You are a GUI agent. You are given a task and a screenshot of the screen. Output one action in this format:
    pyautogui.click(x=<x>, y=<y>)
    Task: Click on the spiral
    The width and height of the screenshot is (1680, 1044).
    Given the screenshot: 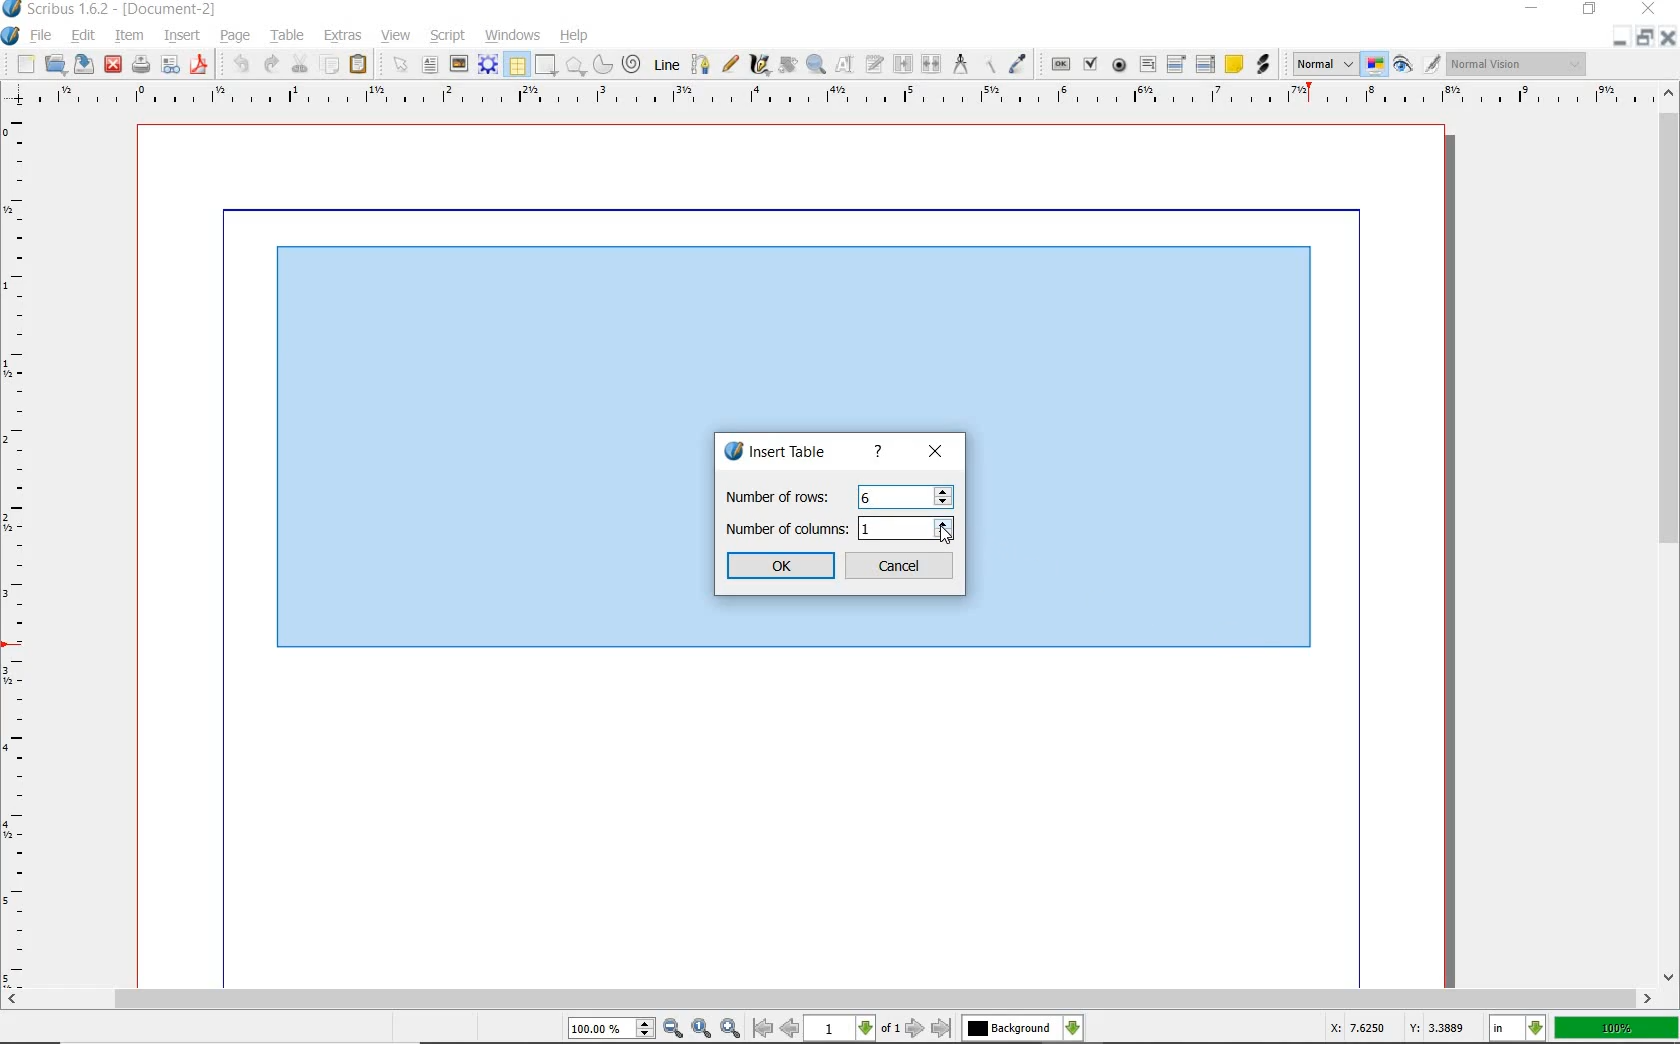 What is the action you would take?
    pyautogui.click(x=632, y=65)
    